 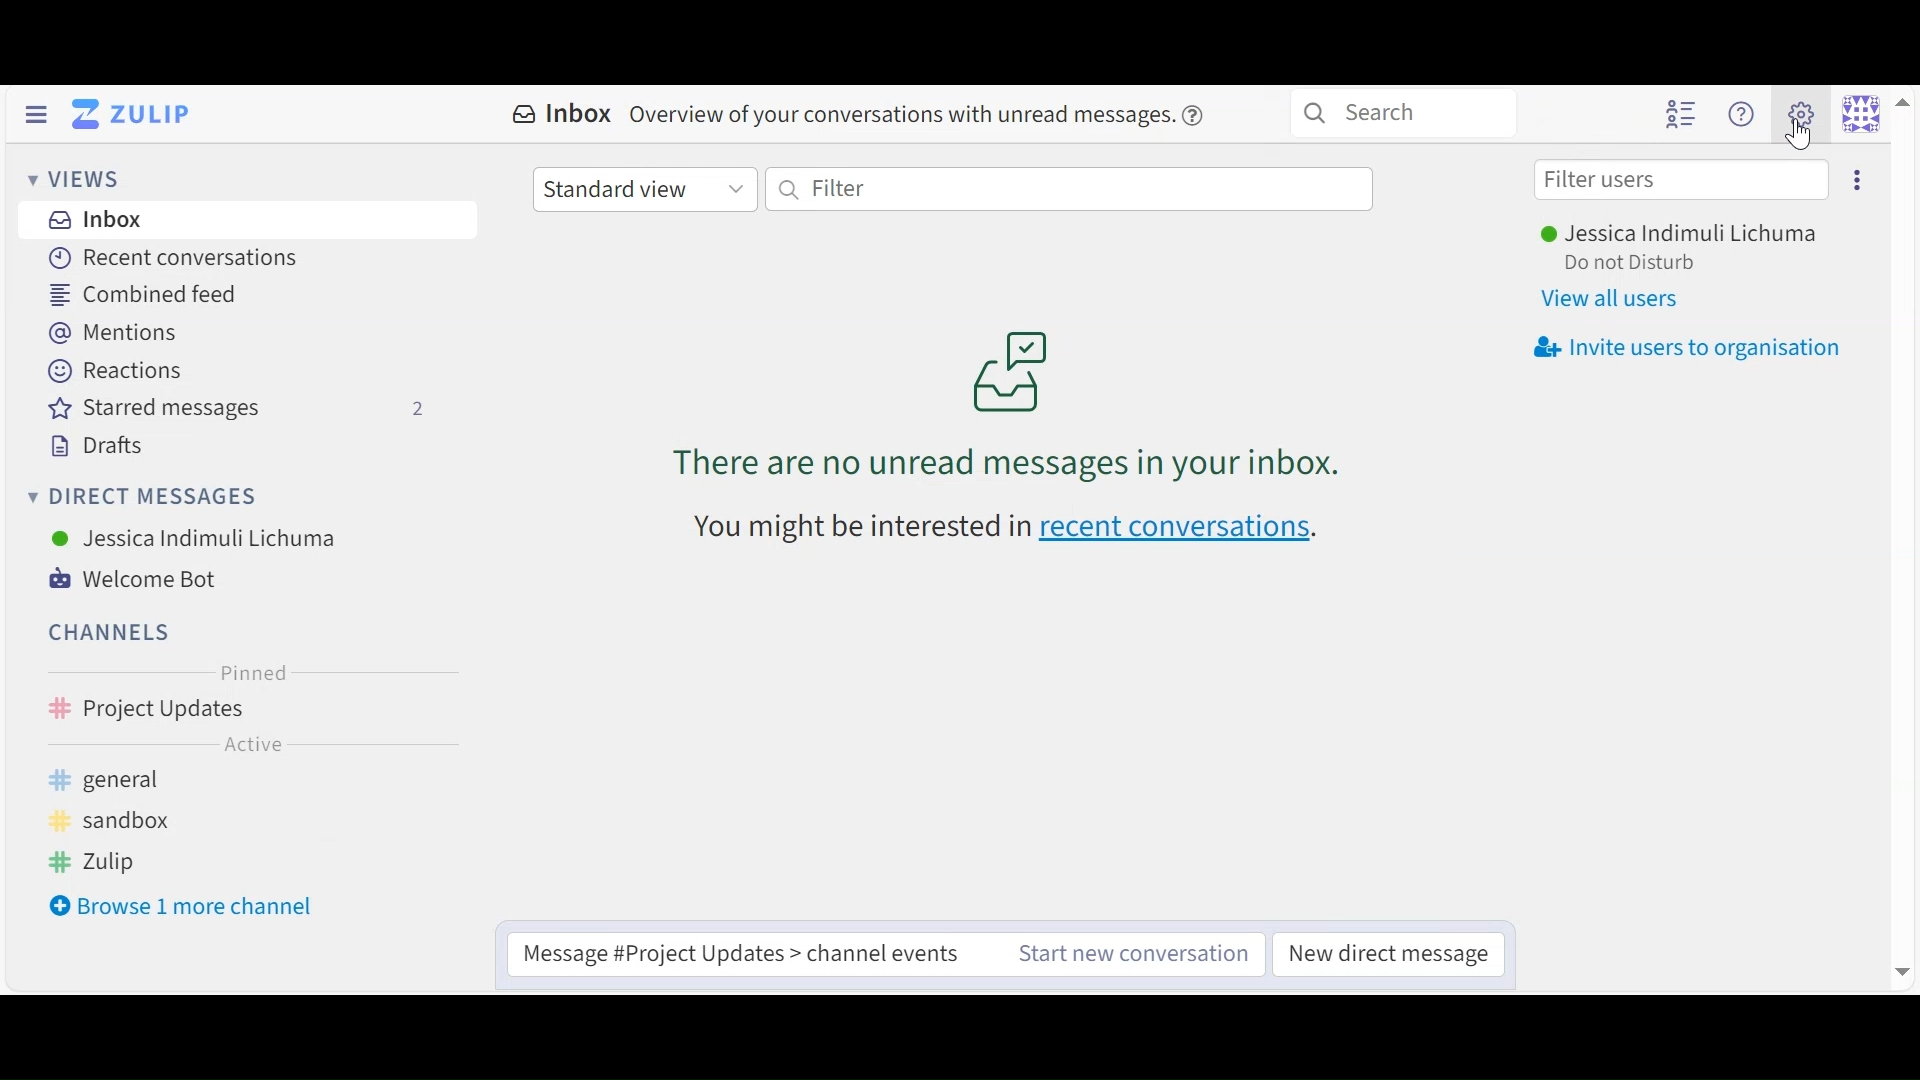 I want to click on Invite users to organisation, so click(x=1685, y=347).